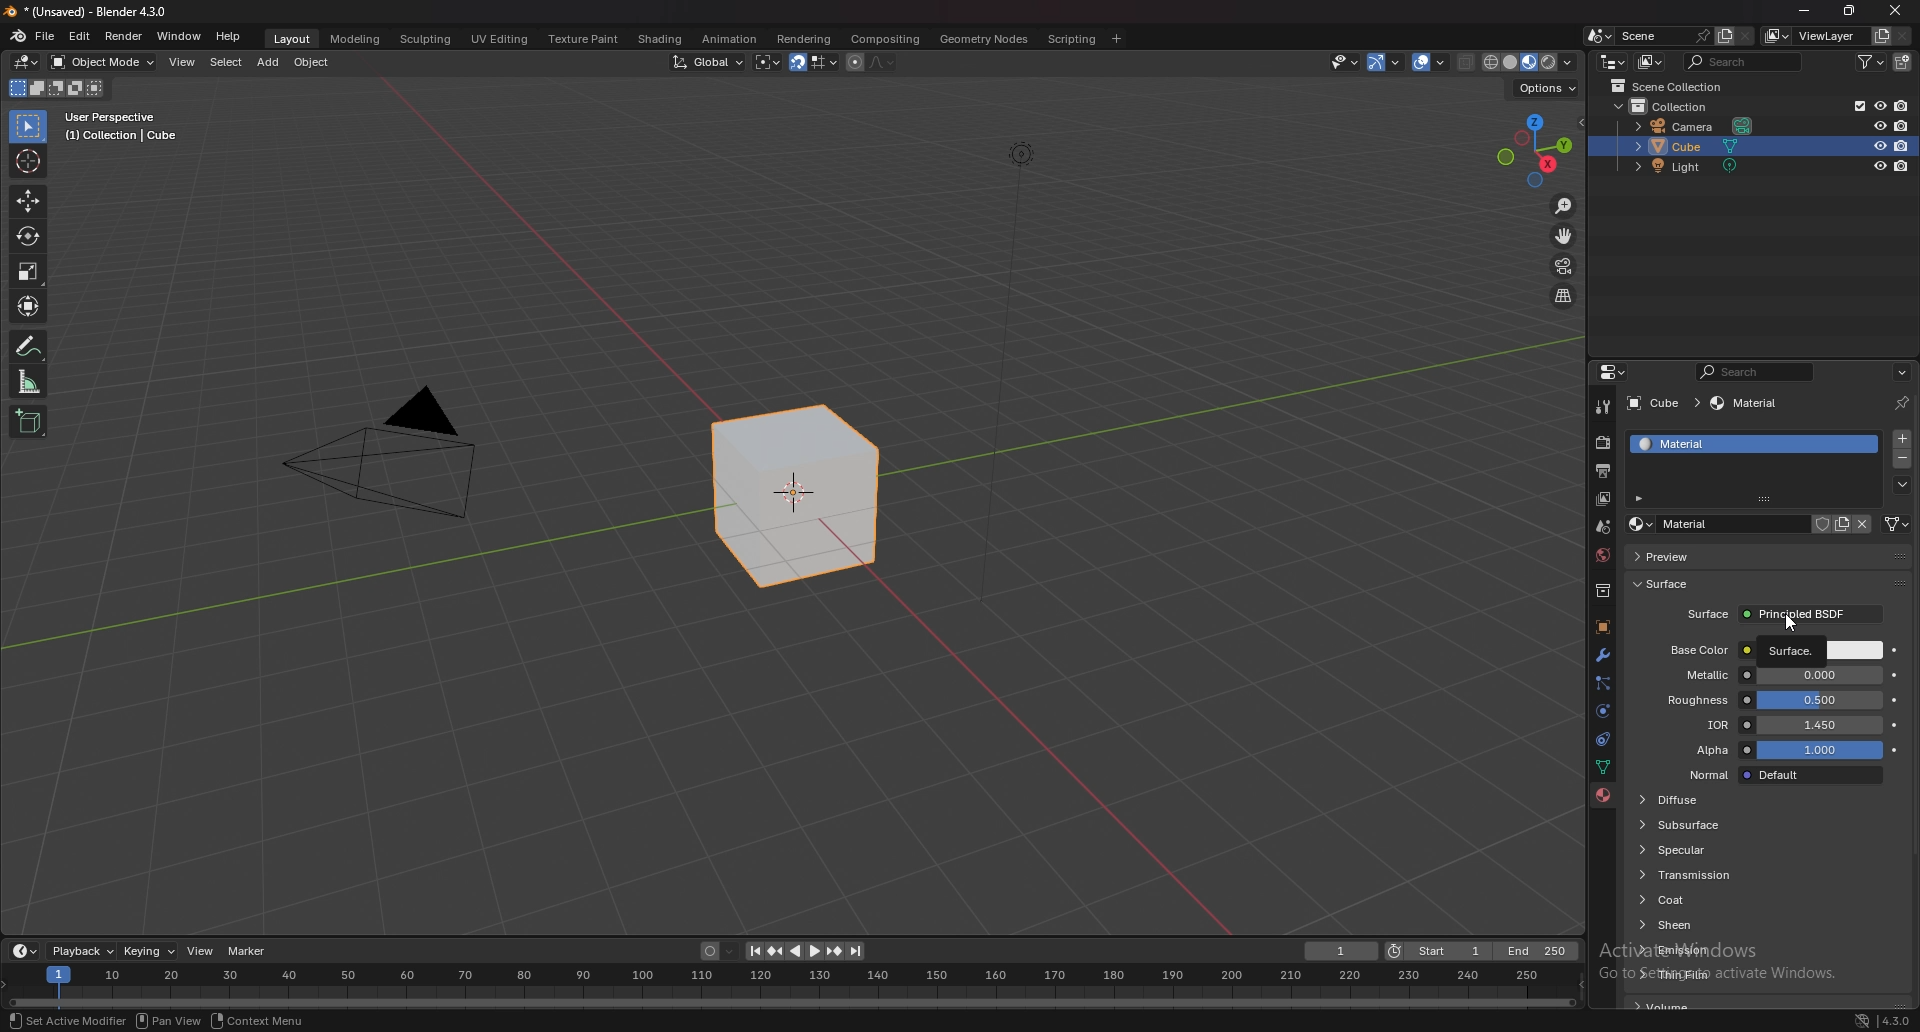  What do you see at coordinates (1895, 749) in the screenshot?
I see `animate property` at bounding box center [1895, 749].